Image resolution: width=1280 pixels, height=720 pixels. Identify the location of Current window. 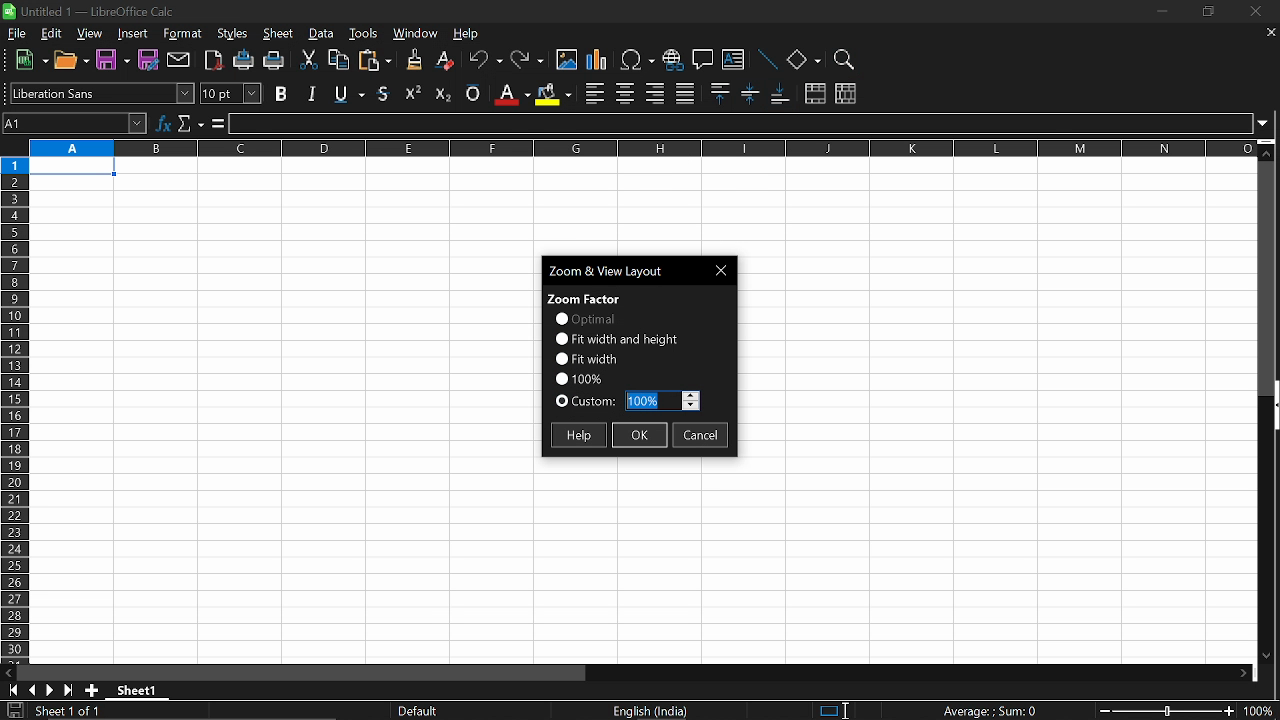
(97, 10).